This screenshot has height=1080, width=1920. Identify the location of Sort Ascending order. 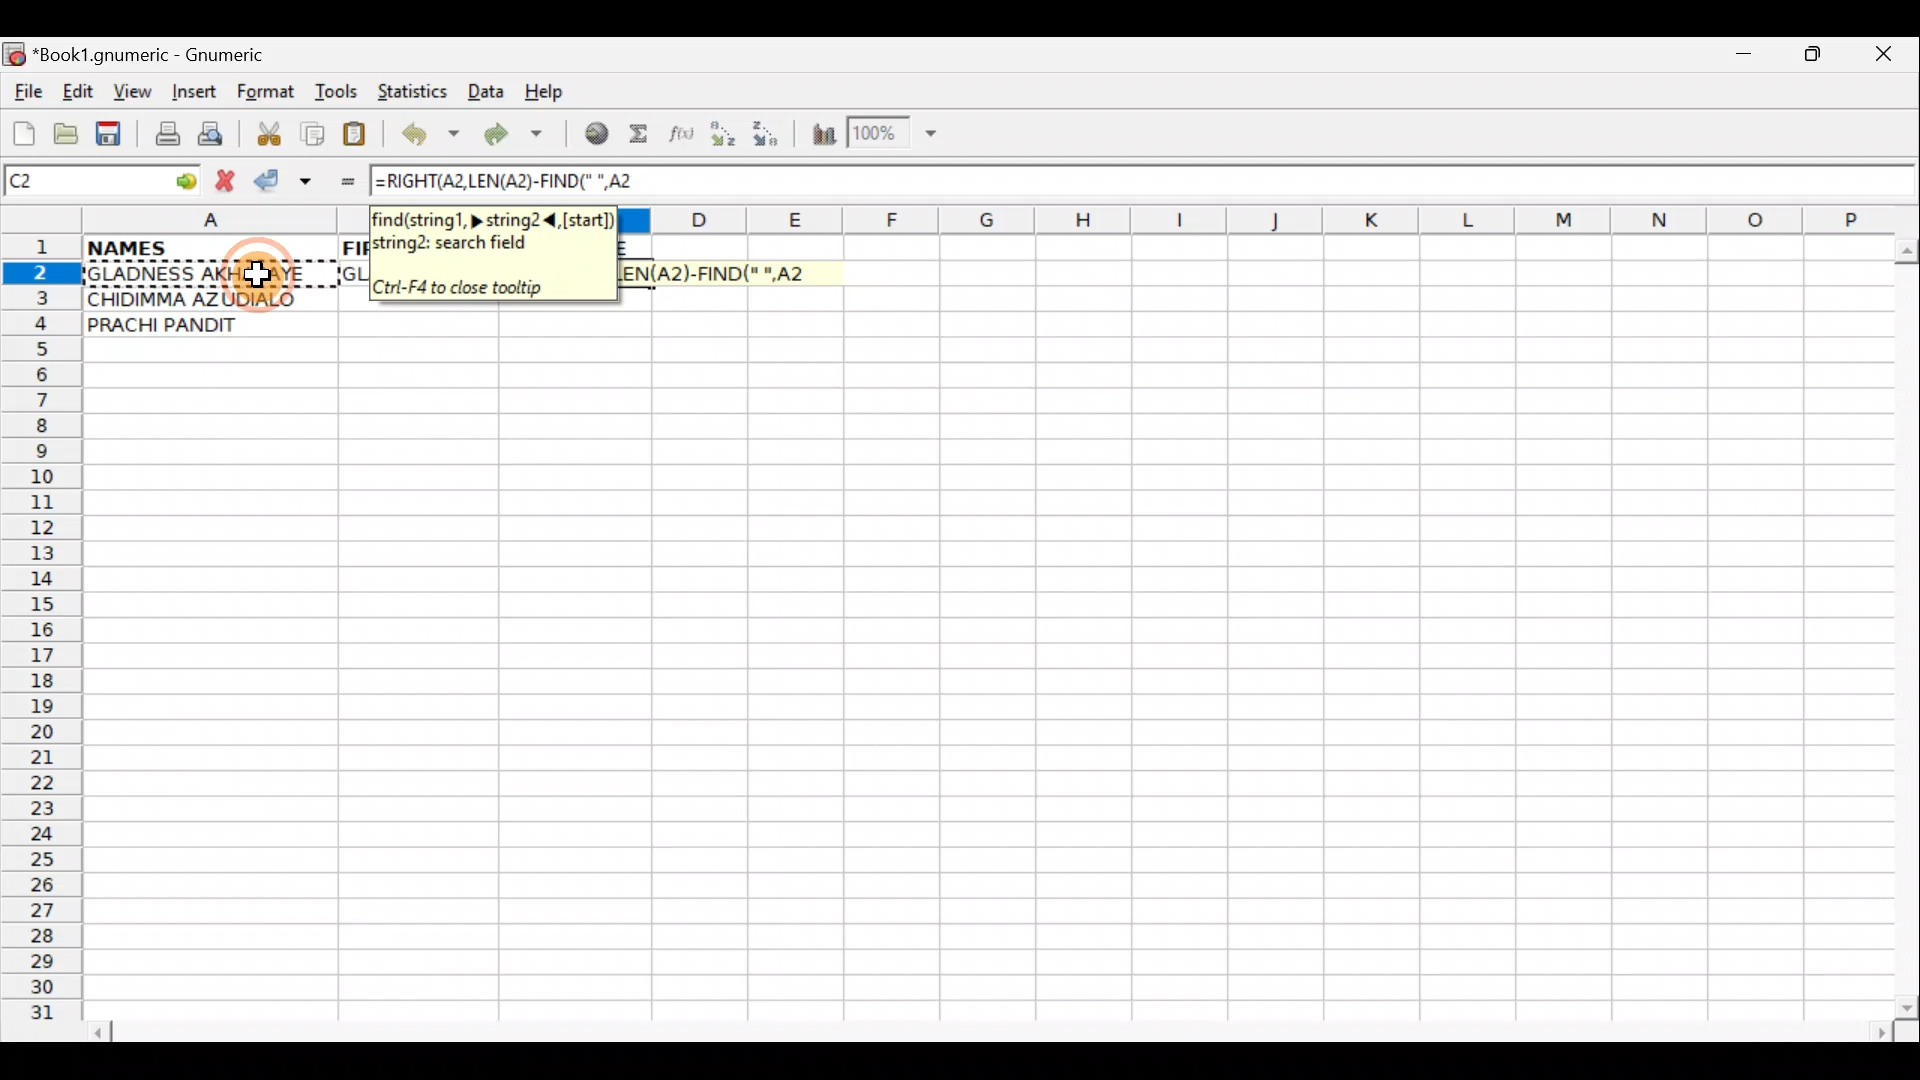
(729, 138).